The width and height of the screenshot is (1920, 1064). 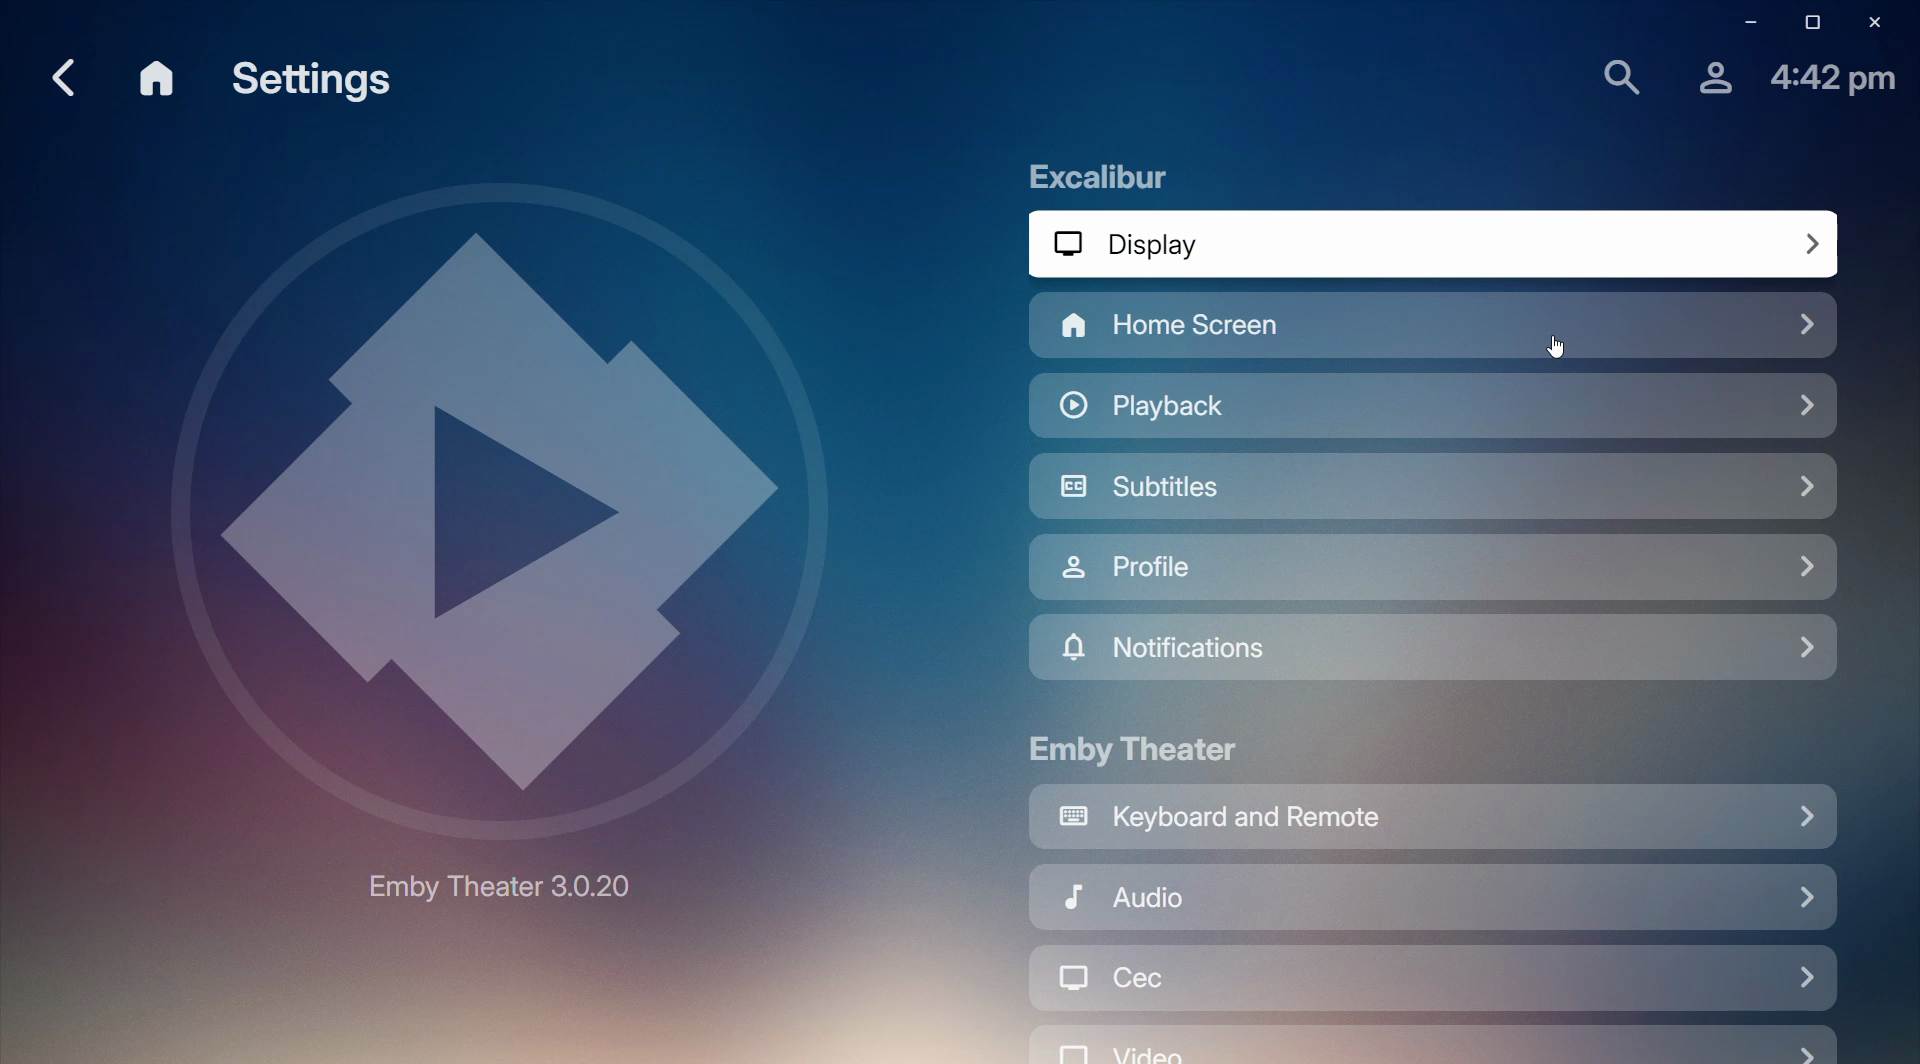 What do you see at coordinates (1806, 24) in the screenshot?
I see `Restore` at bounding box center [1806, 24].